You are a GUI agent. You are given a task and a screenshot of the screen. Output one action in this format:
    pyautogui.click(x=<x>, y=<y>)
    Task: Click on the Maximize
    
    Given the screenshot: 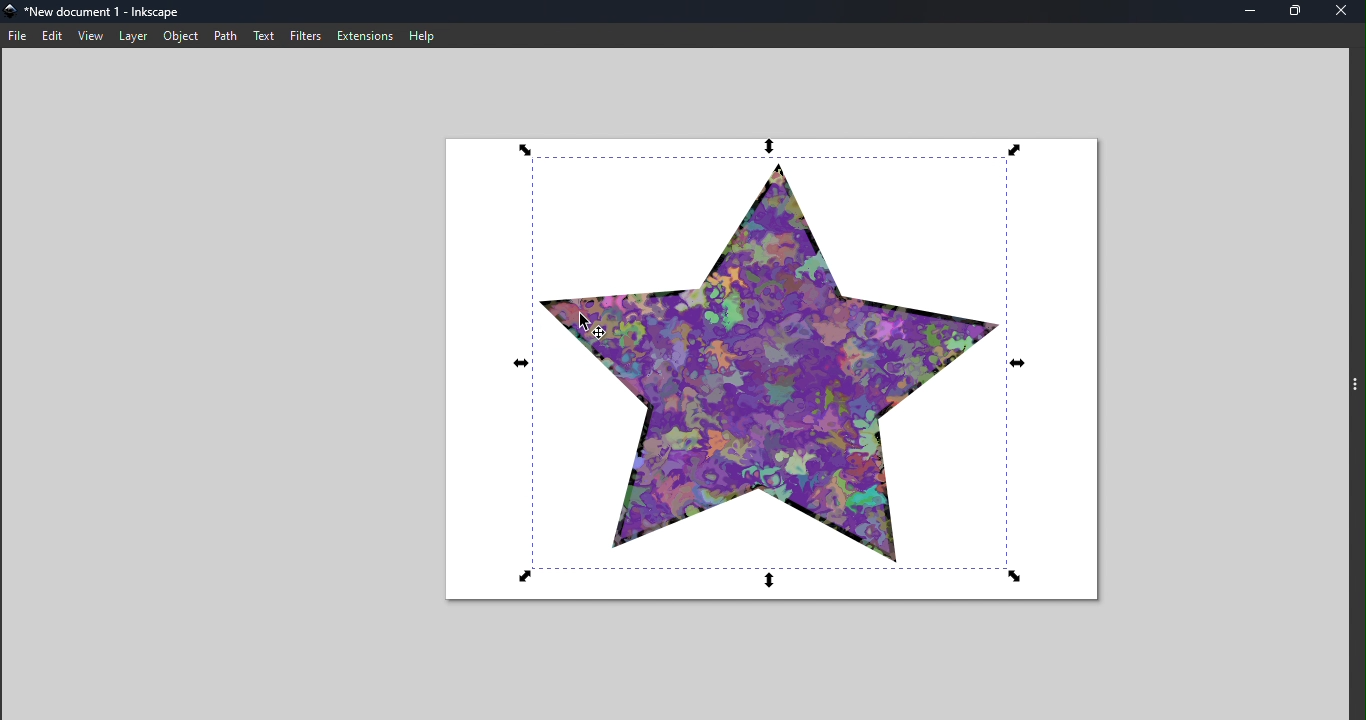 What is the action you would take?
    pyautogui.click(x=1297, y=12)
    